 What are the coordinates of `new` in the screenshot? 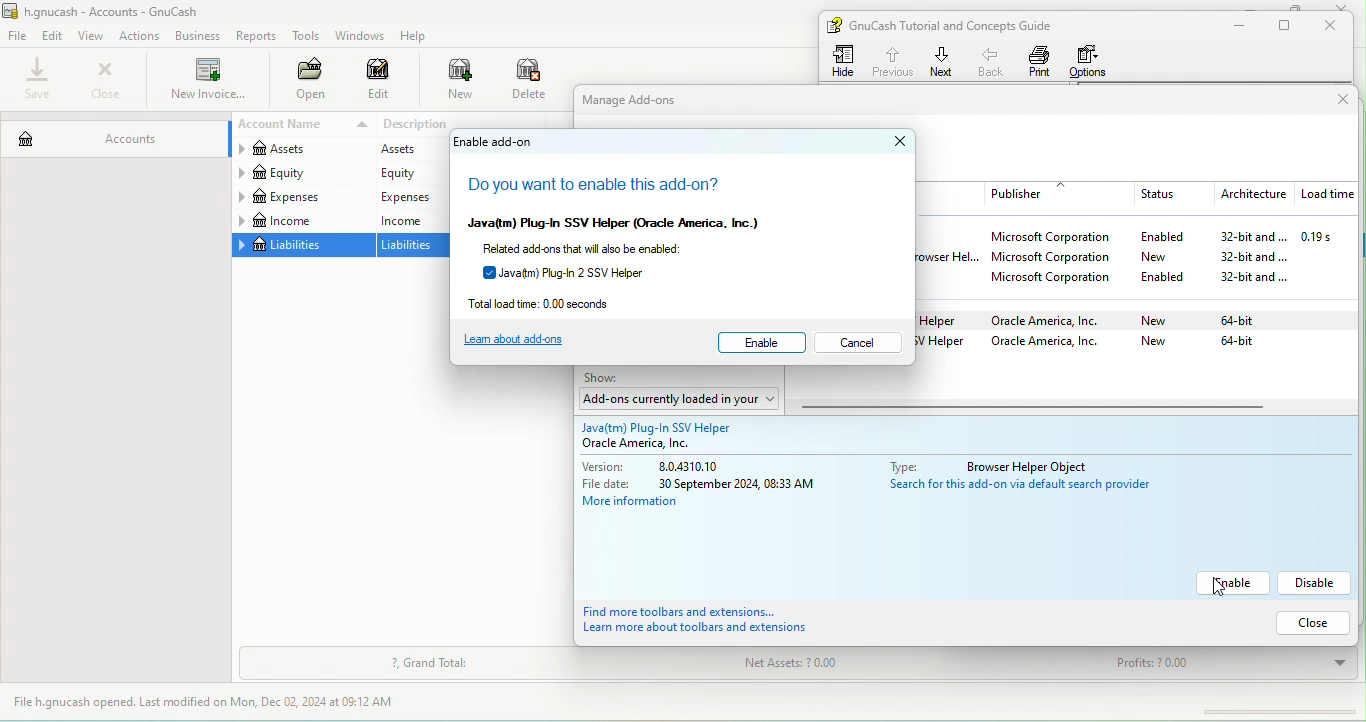 It's located at (450, 81).